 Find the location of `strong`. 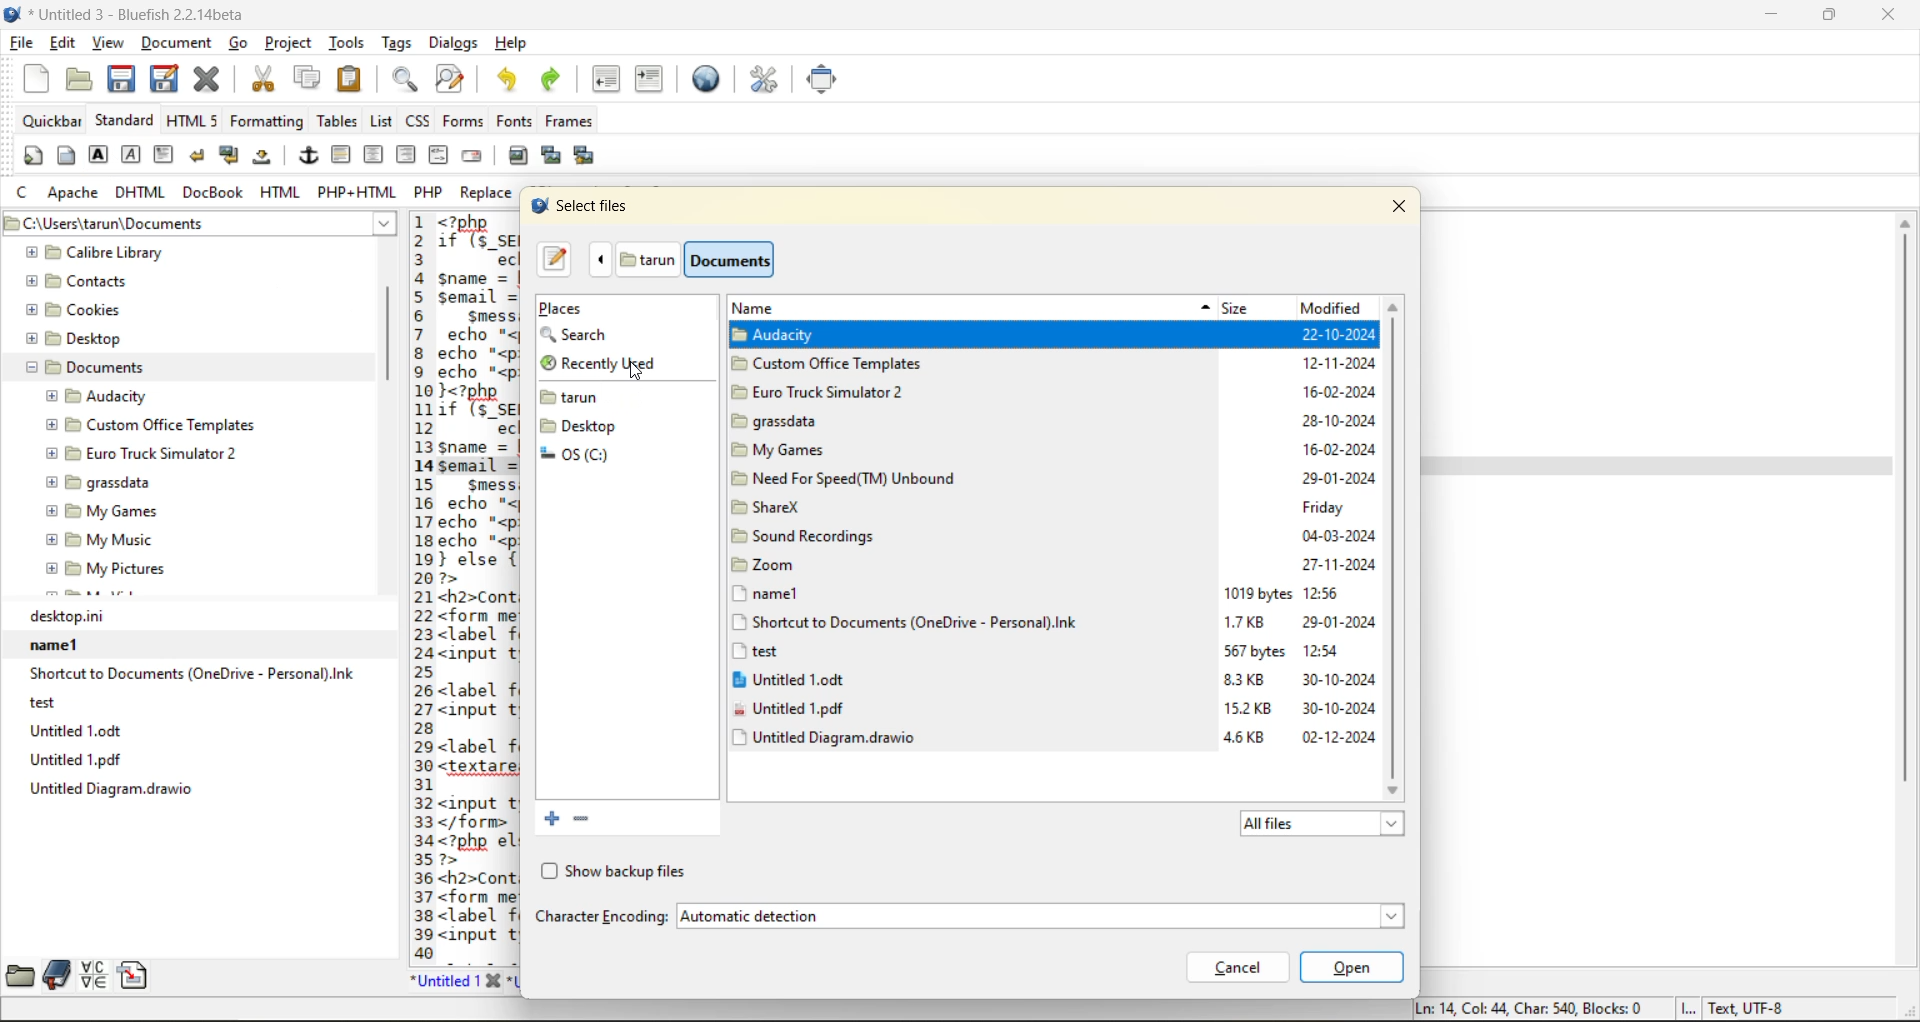

strong is located at coordinates (99, 158).